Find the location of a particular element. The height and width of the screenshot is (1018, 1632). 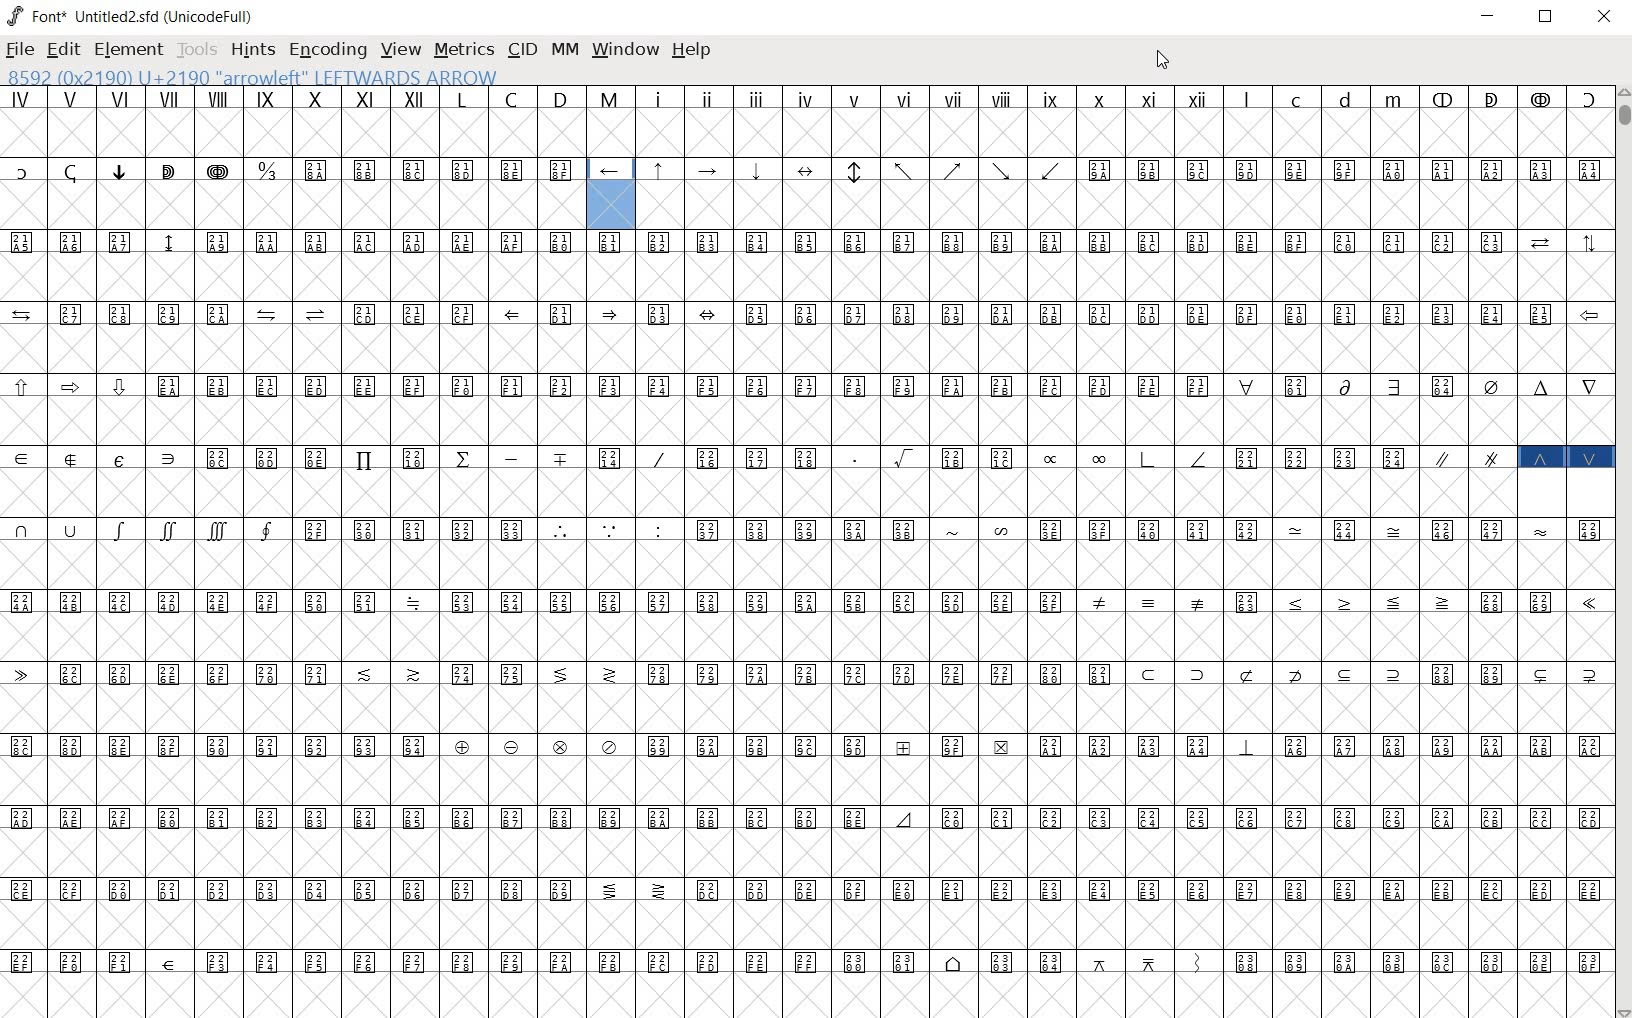

metrics is located at coordinates (463, 51).